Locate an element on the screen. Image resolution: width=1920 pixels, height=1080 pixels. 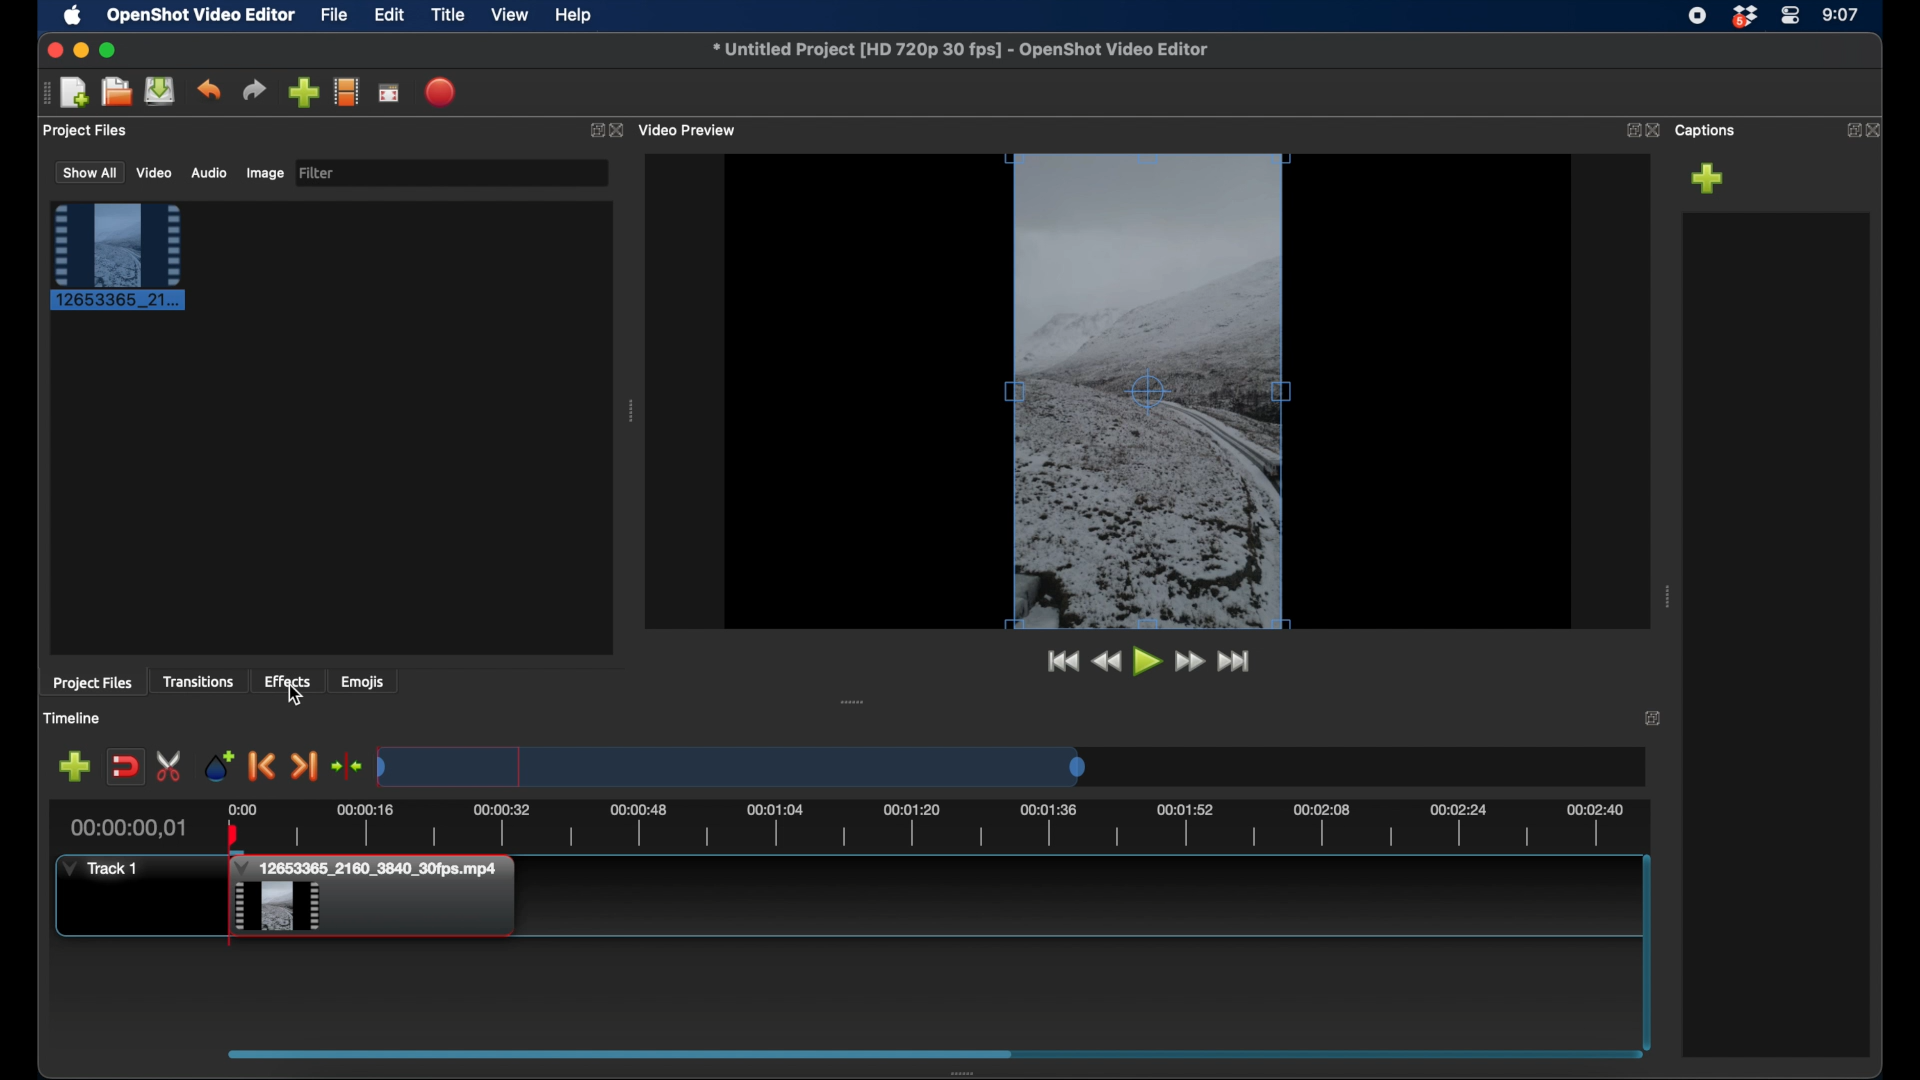
effects is located at coordinates (288, 680).